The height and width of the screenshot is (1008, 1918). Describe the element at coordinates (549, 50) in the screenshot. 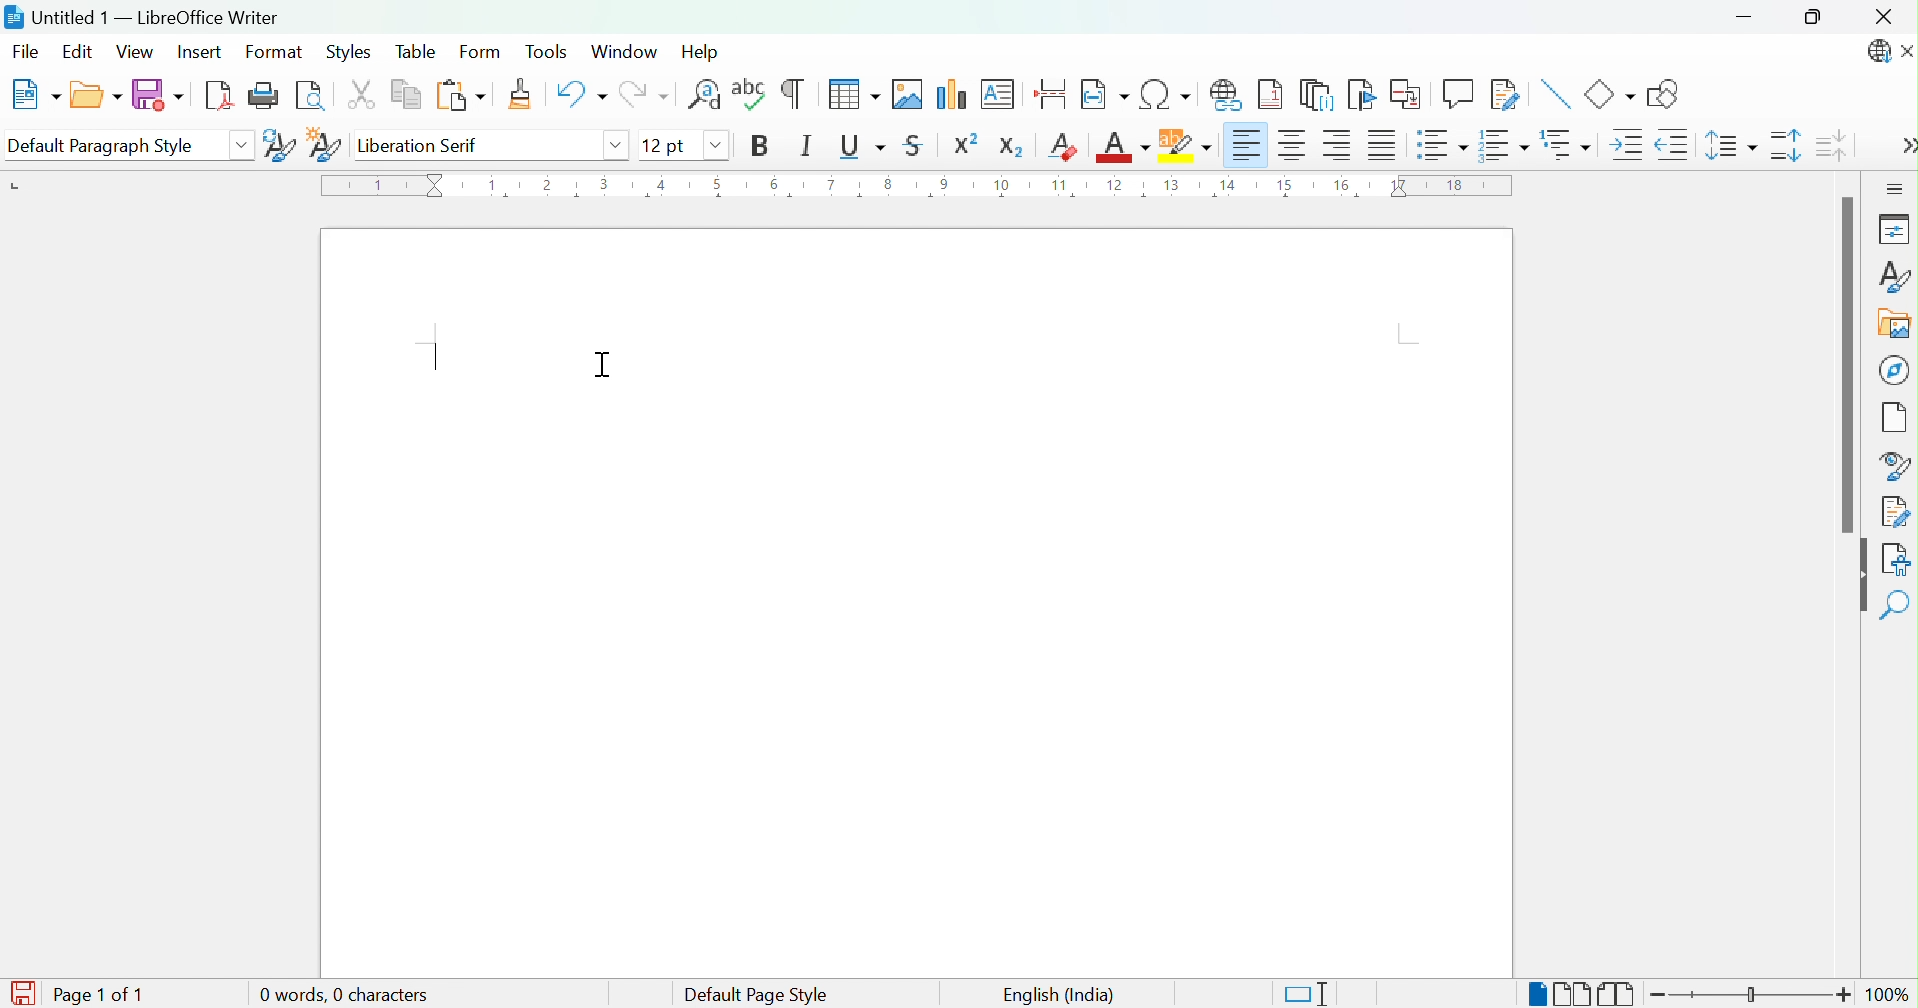

I see `Tools` at that location.